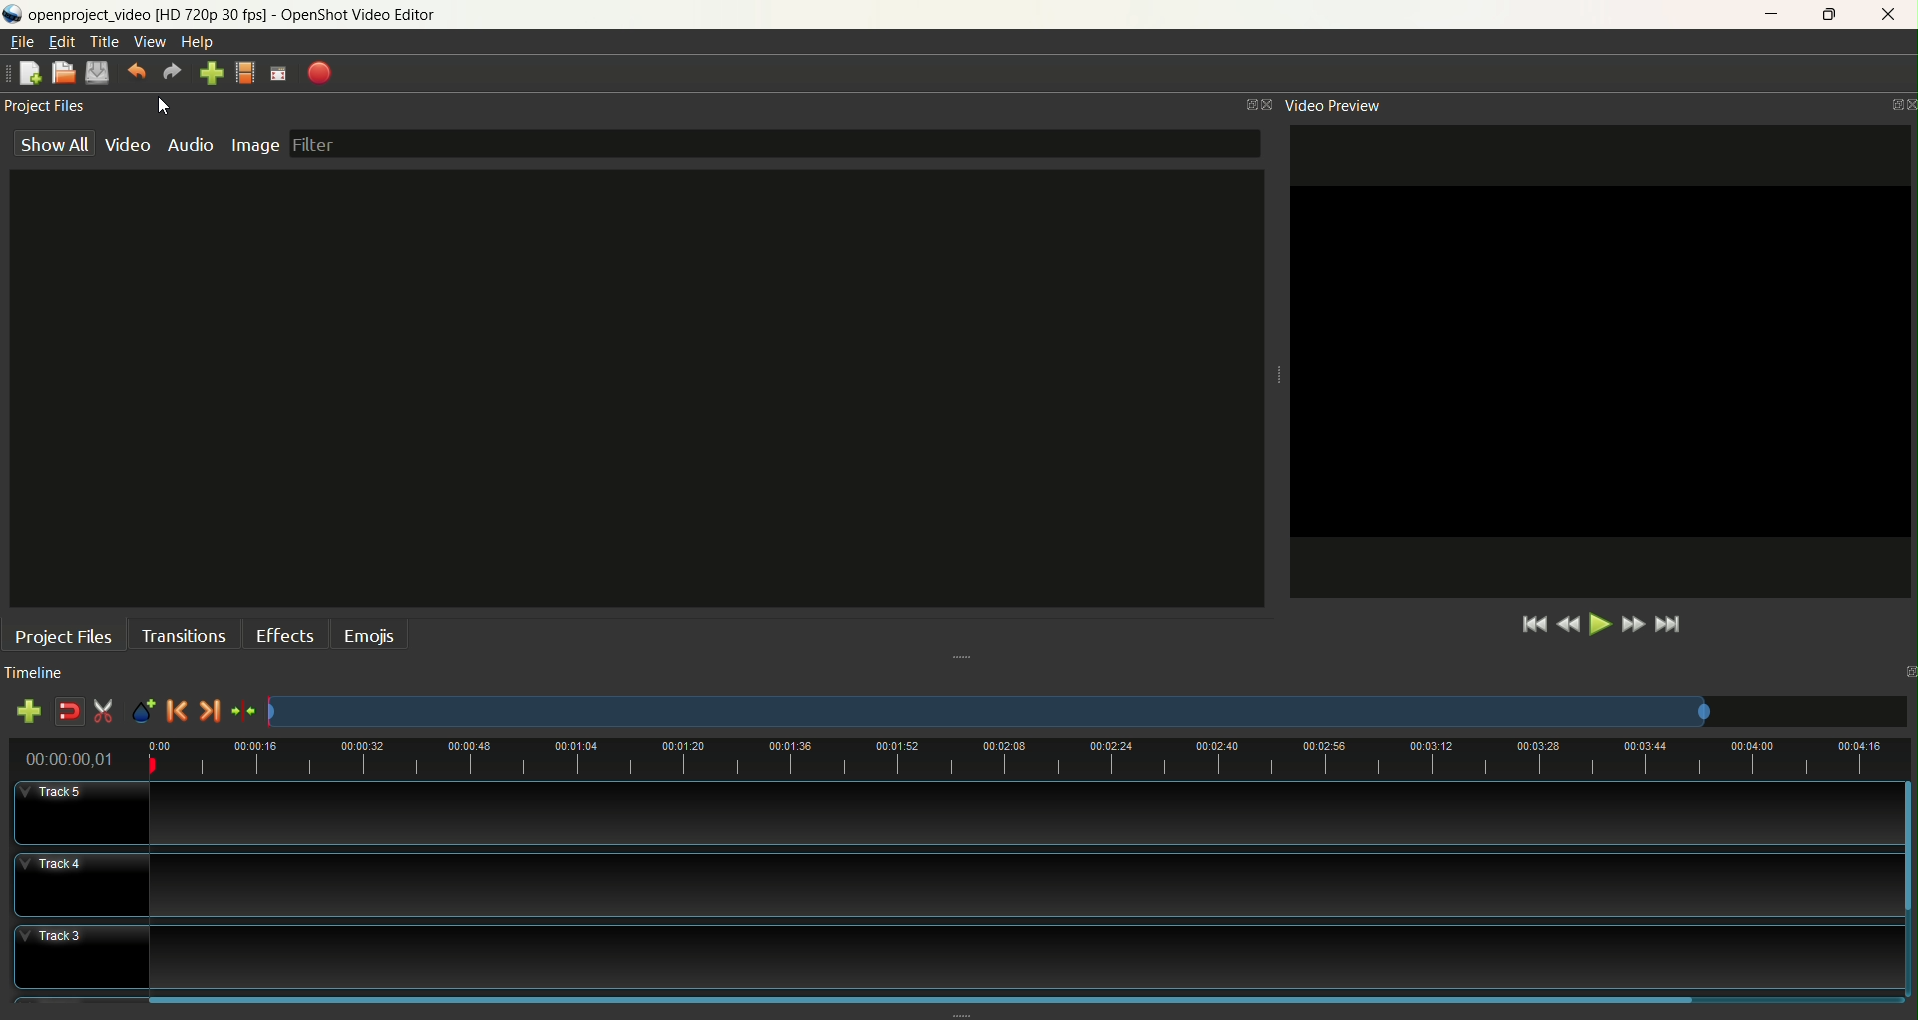 The height and width of the screenshot is (1020, 1918). What do you see at coordinates (100, 72) in the screenshot?
I see `save project` at bounding box center [100, 72].